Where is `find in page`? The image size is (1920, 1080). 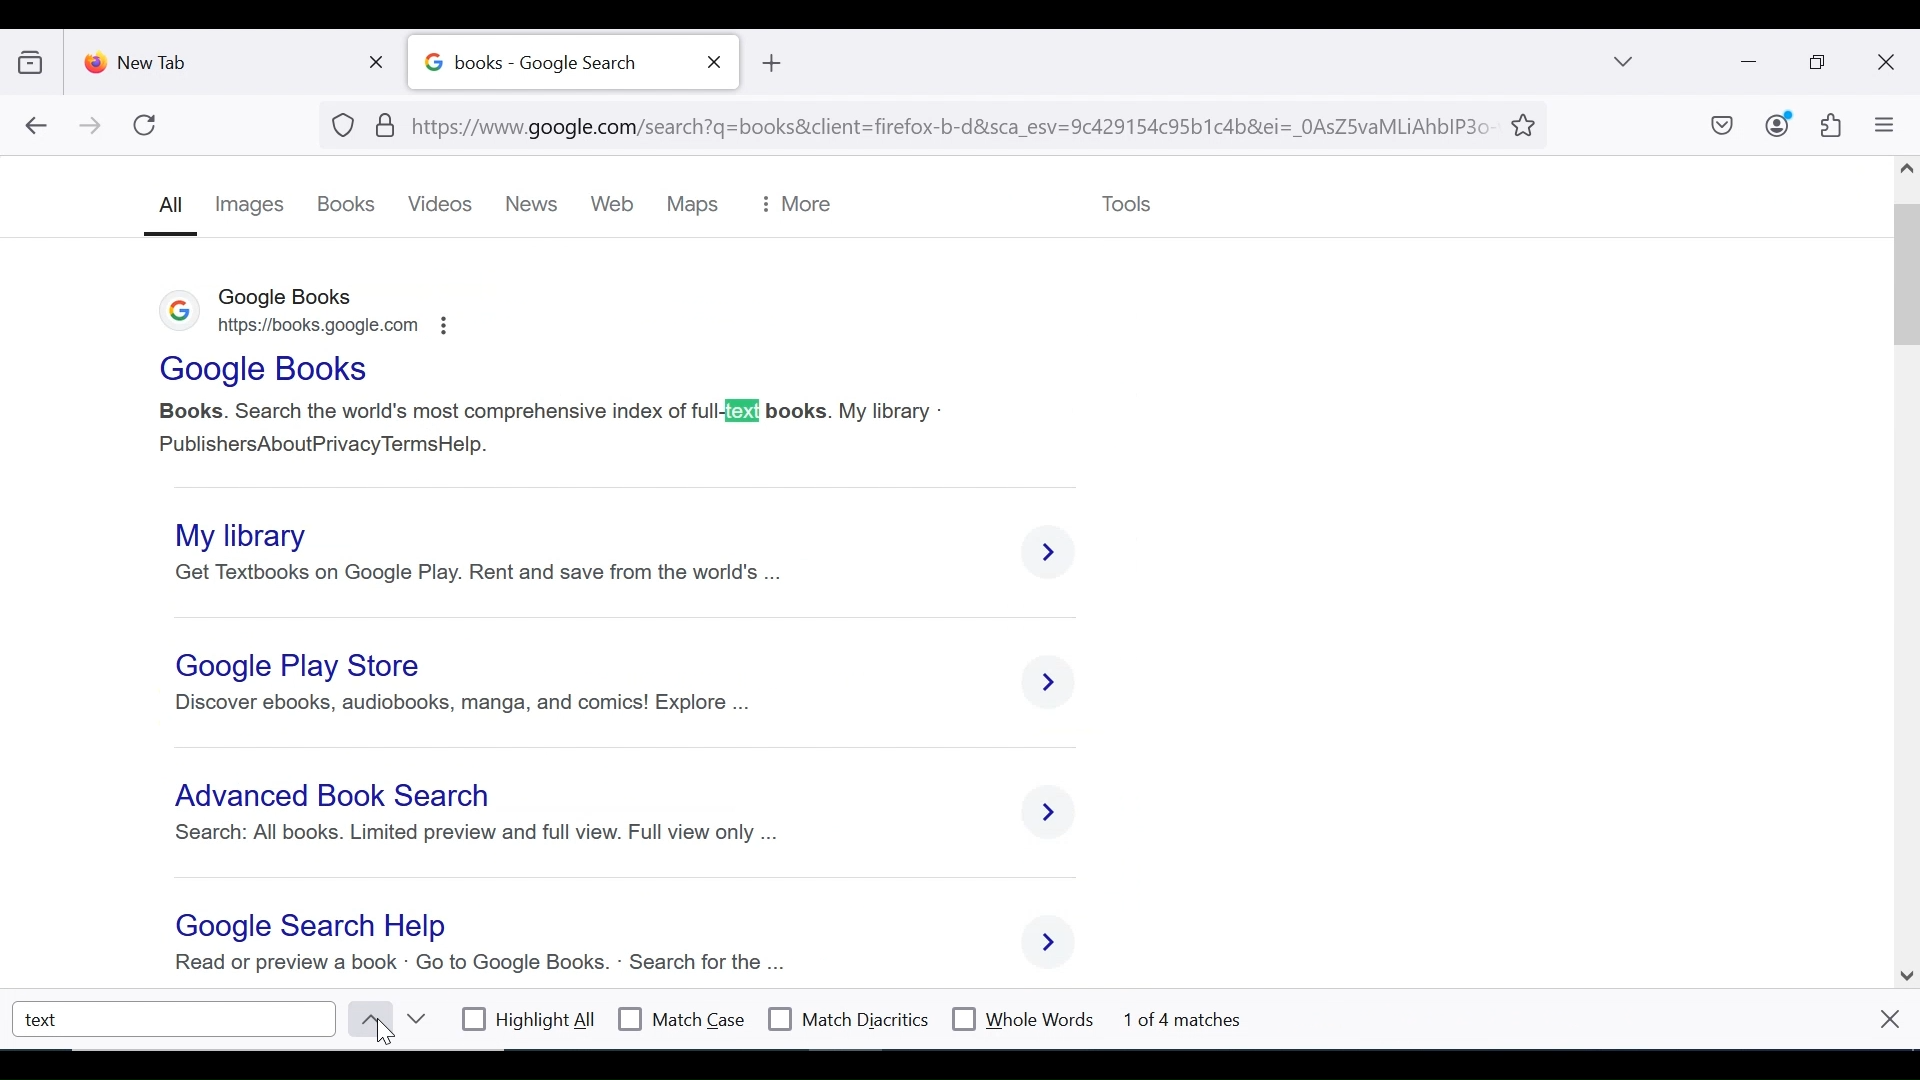 find in page is located at coordinates (176, 1018).